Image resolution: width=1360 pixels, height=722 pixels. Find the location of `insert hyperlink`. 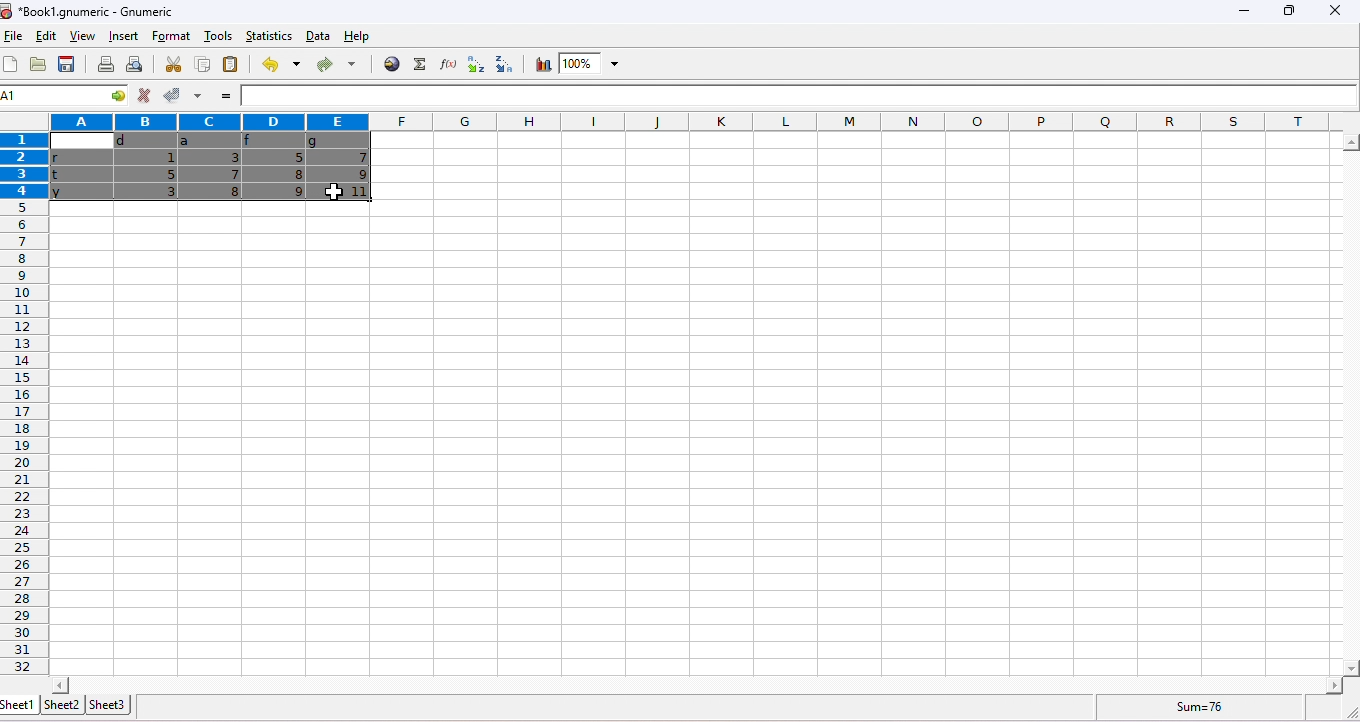

insert hyperlink is located at coordinates (392, 63).